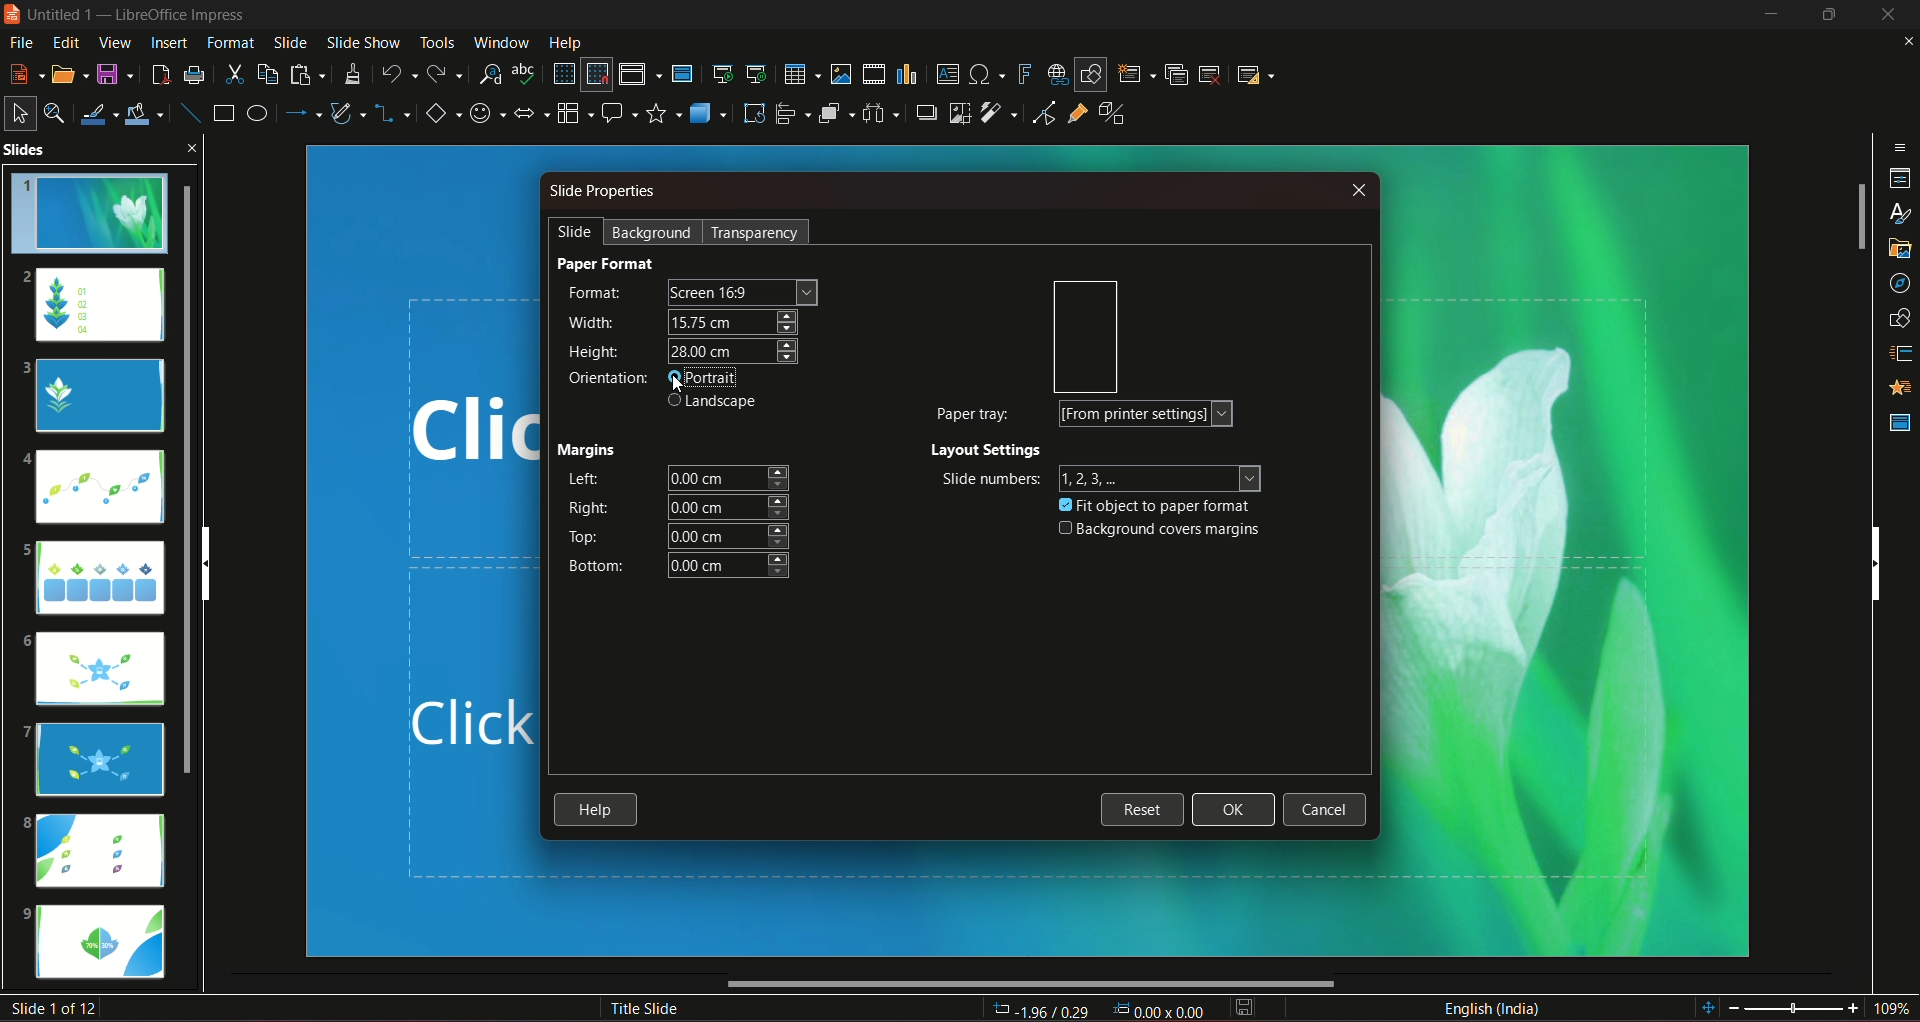  What do you see at coordinates (234, 73) in the screenshot?
I see `cut` at bounding box center [234, 73].